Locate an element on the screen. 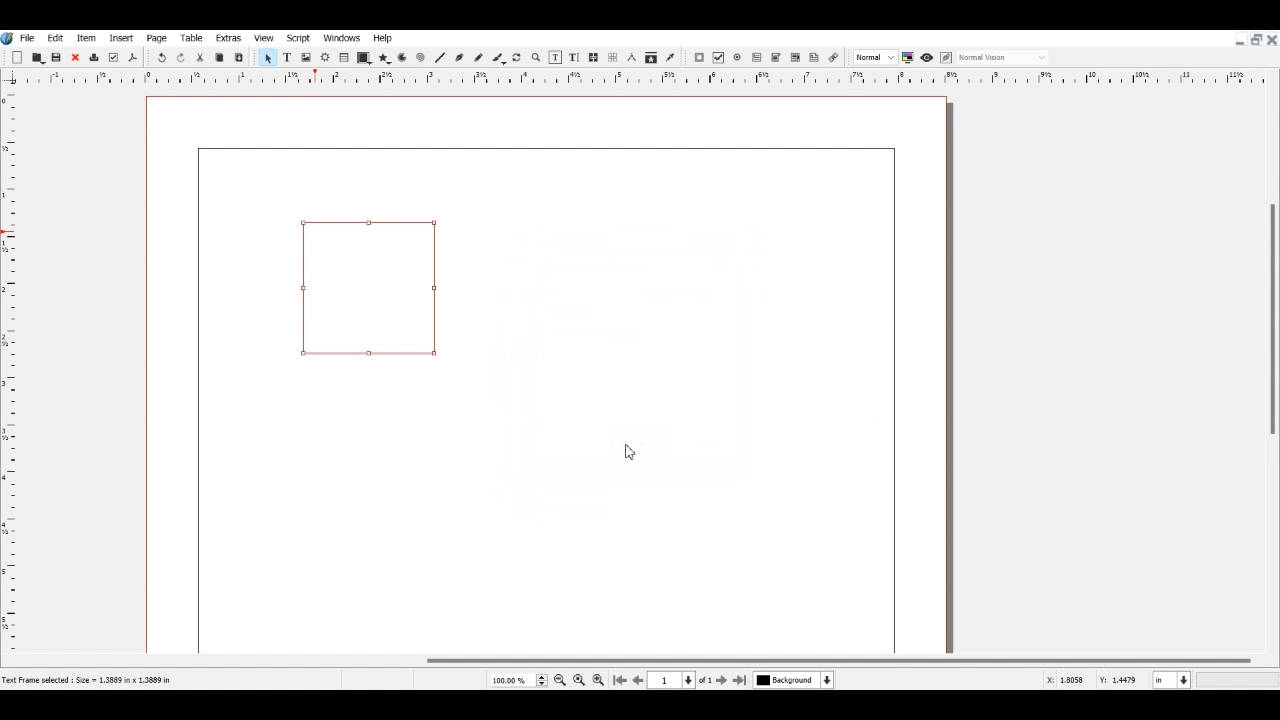  PDF Radio Button  is located at coordinates (739, 58).